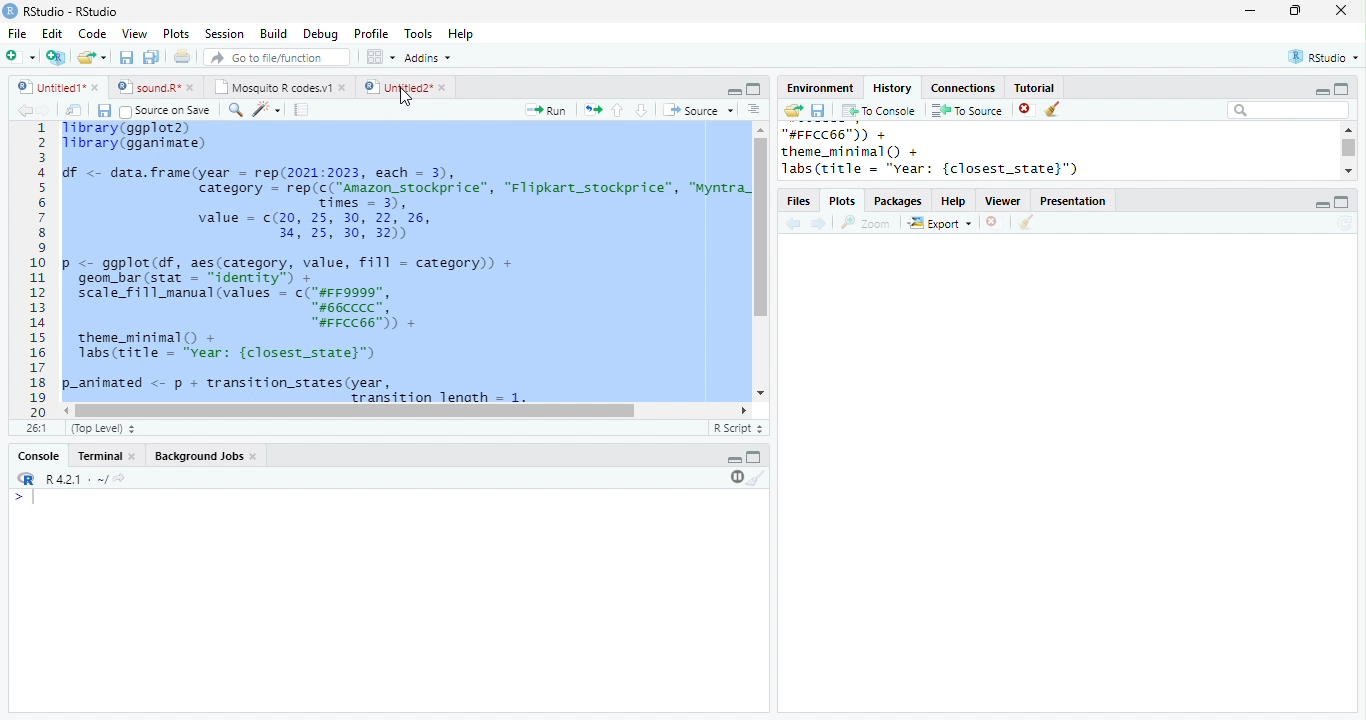 The image size is (1366, 720). Describe the element at coordinates (735, 92) in the screenshot. I see `minimize` at that location.